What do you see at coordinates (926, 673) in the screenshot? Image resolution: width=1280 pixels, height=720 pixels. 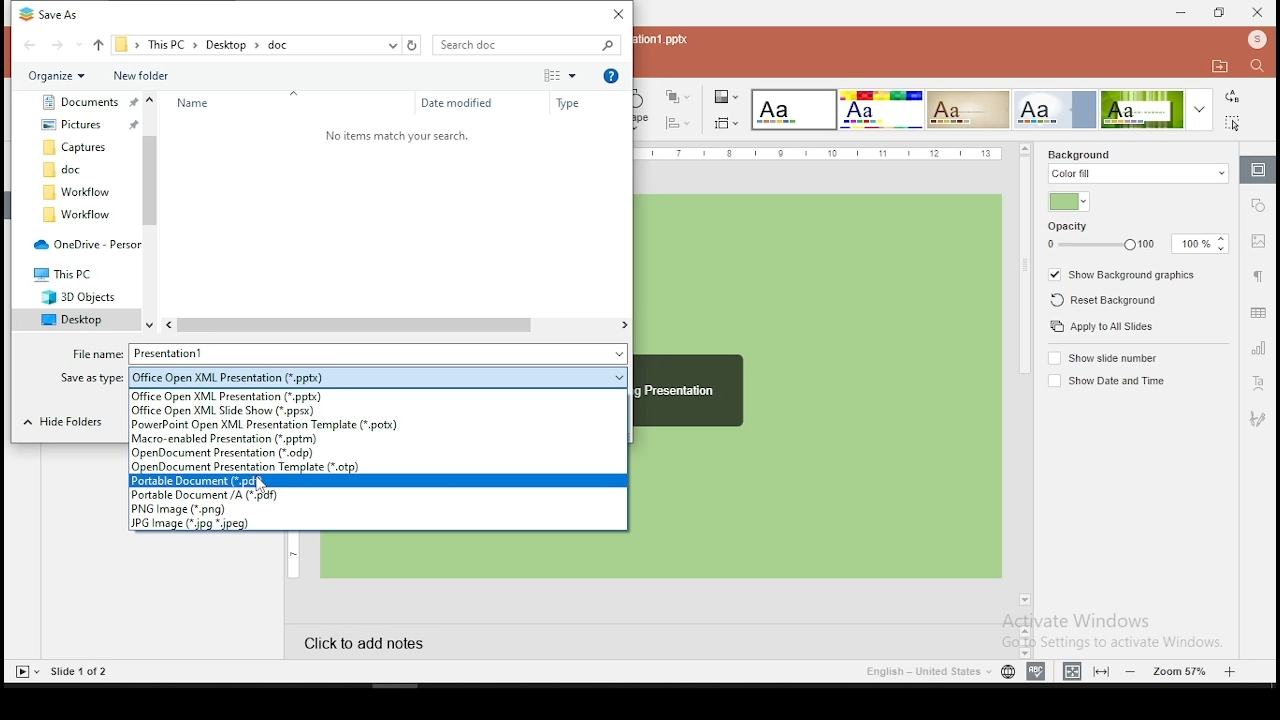 I see `language` at bounding box center [926, 673].